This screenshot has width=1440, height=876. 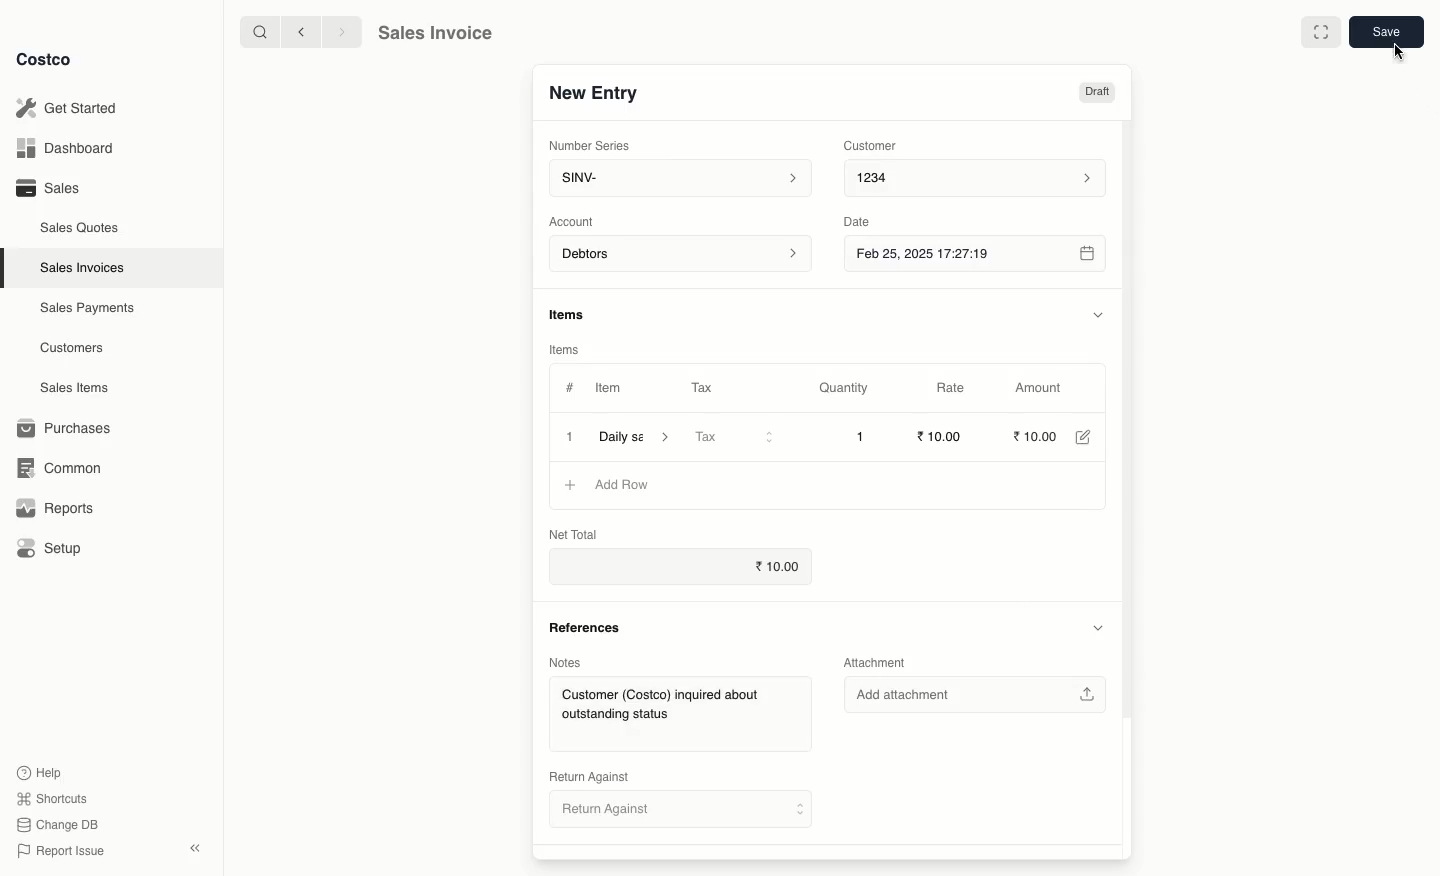 I want to click on Get Started, so click(x=74, y=107).